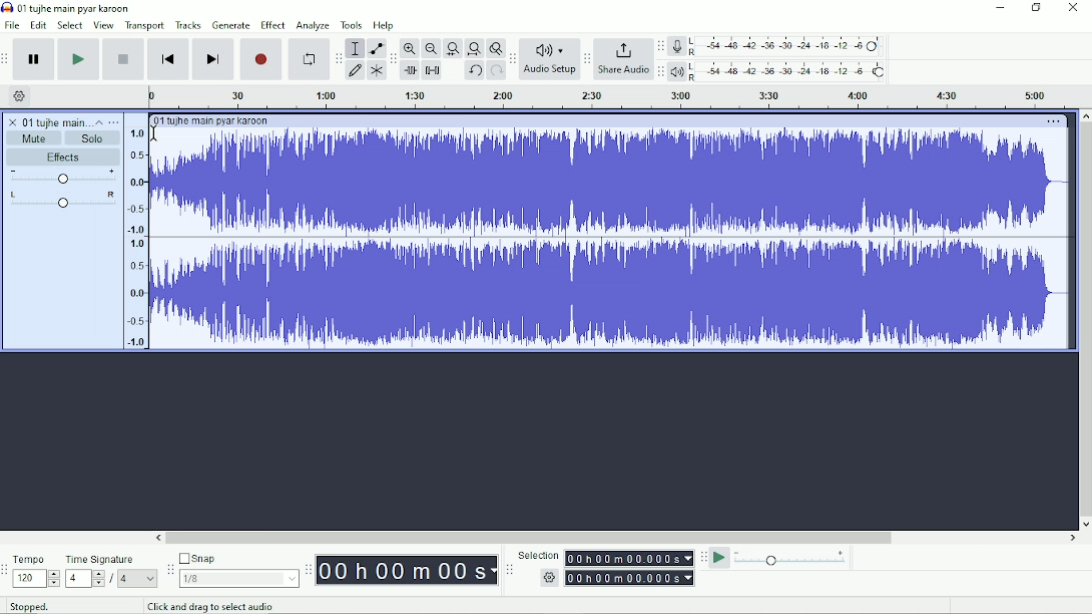  I want to click on Skip to end, so click(213, 59).